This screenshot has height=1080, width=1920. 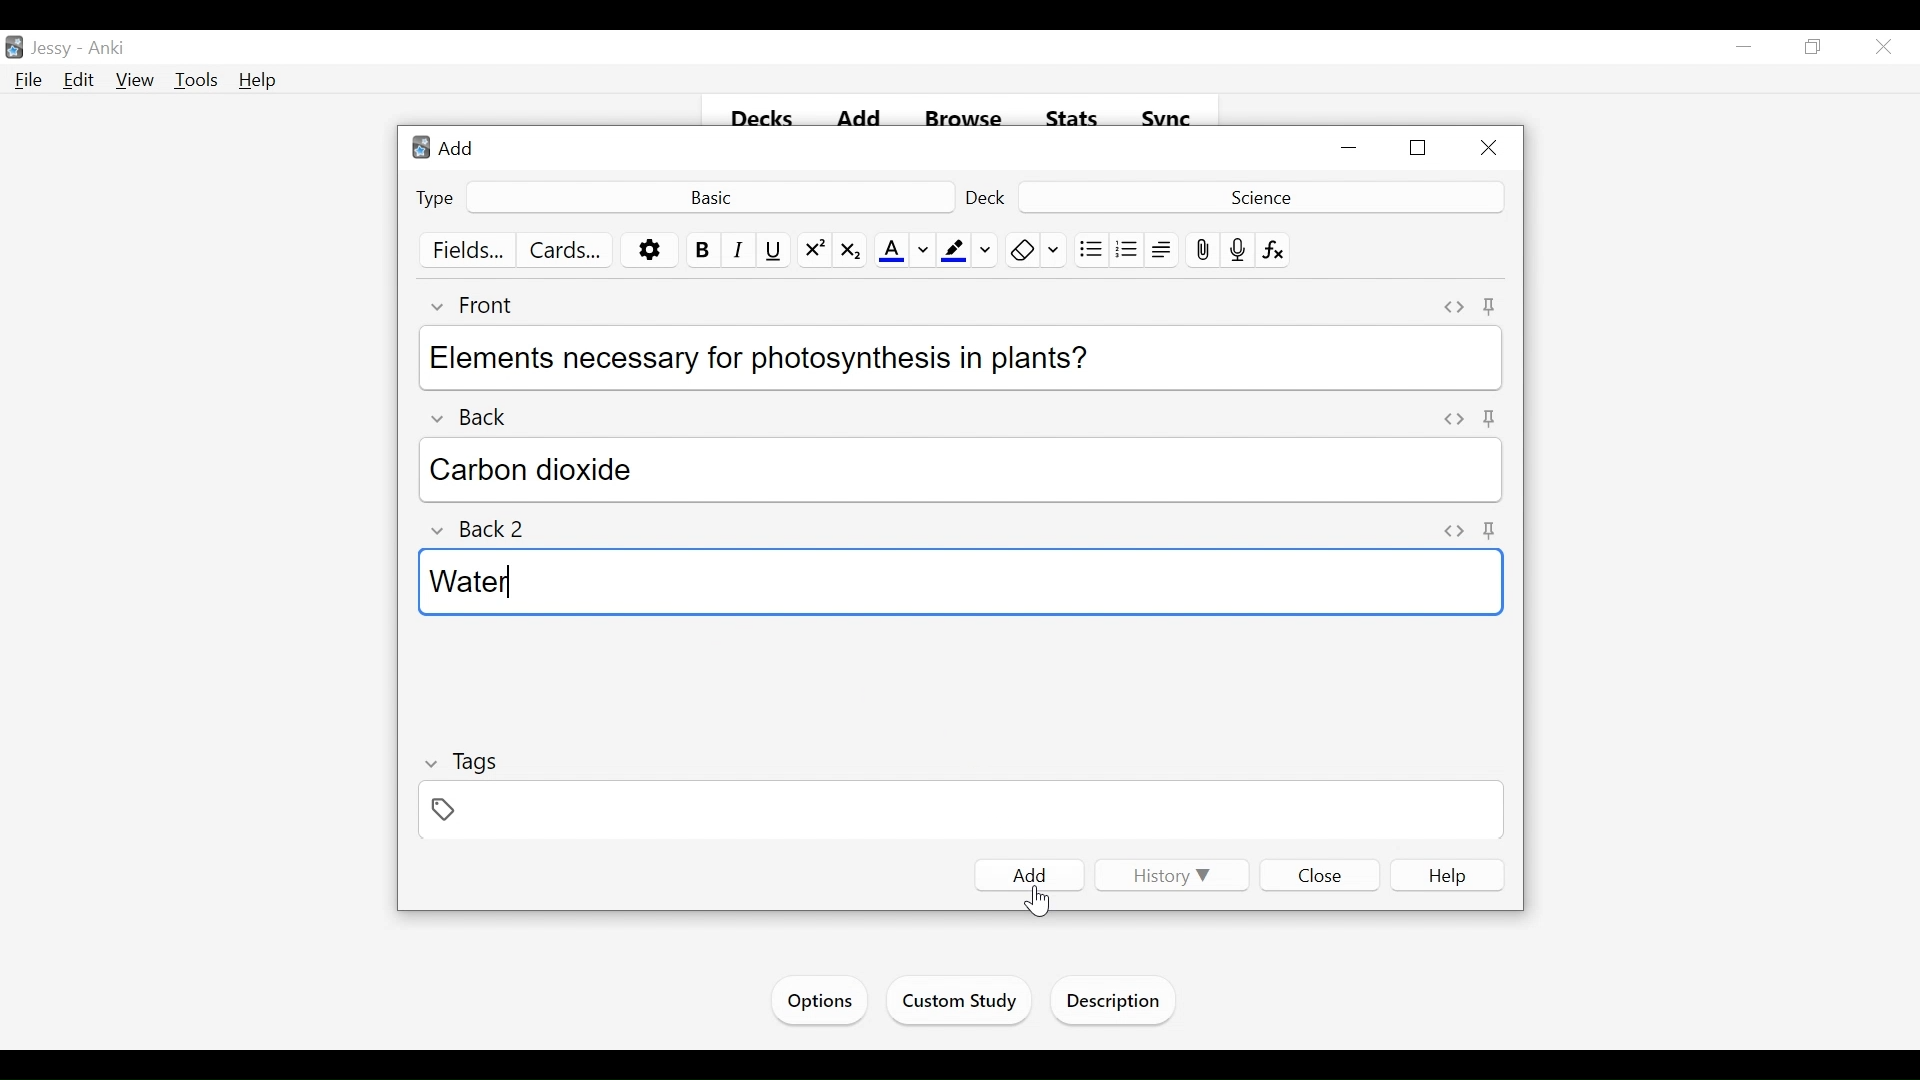 What do you see at coordinates (650, 251) in the screenshot?
I see `Options` at bounding box center [650, 251].